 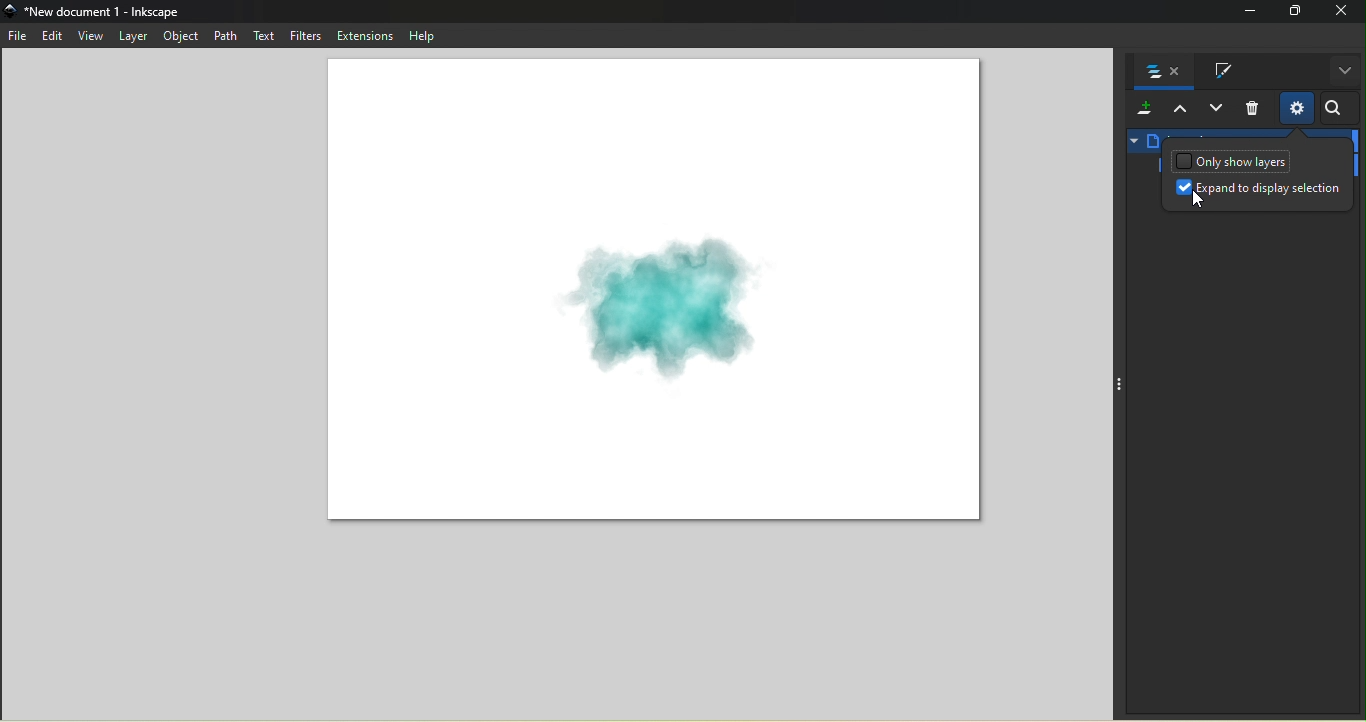 I want to click on Only show layers, so click(x=1233, y=161).